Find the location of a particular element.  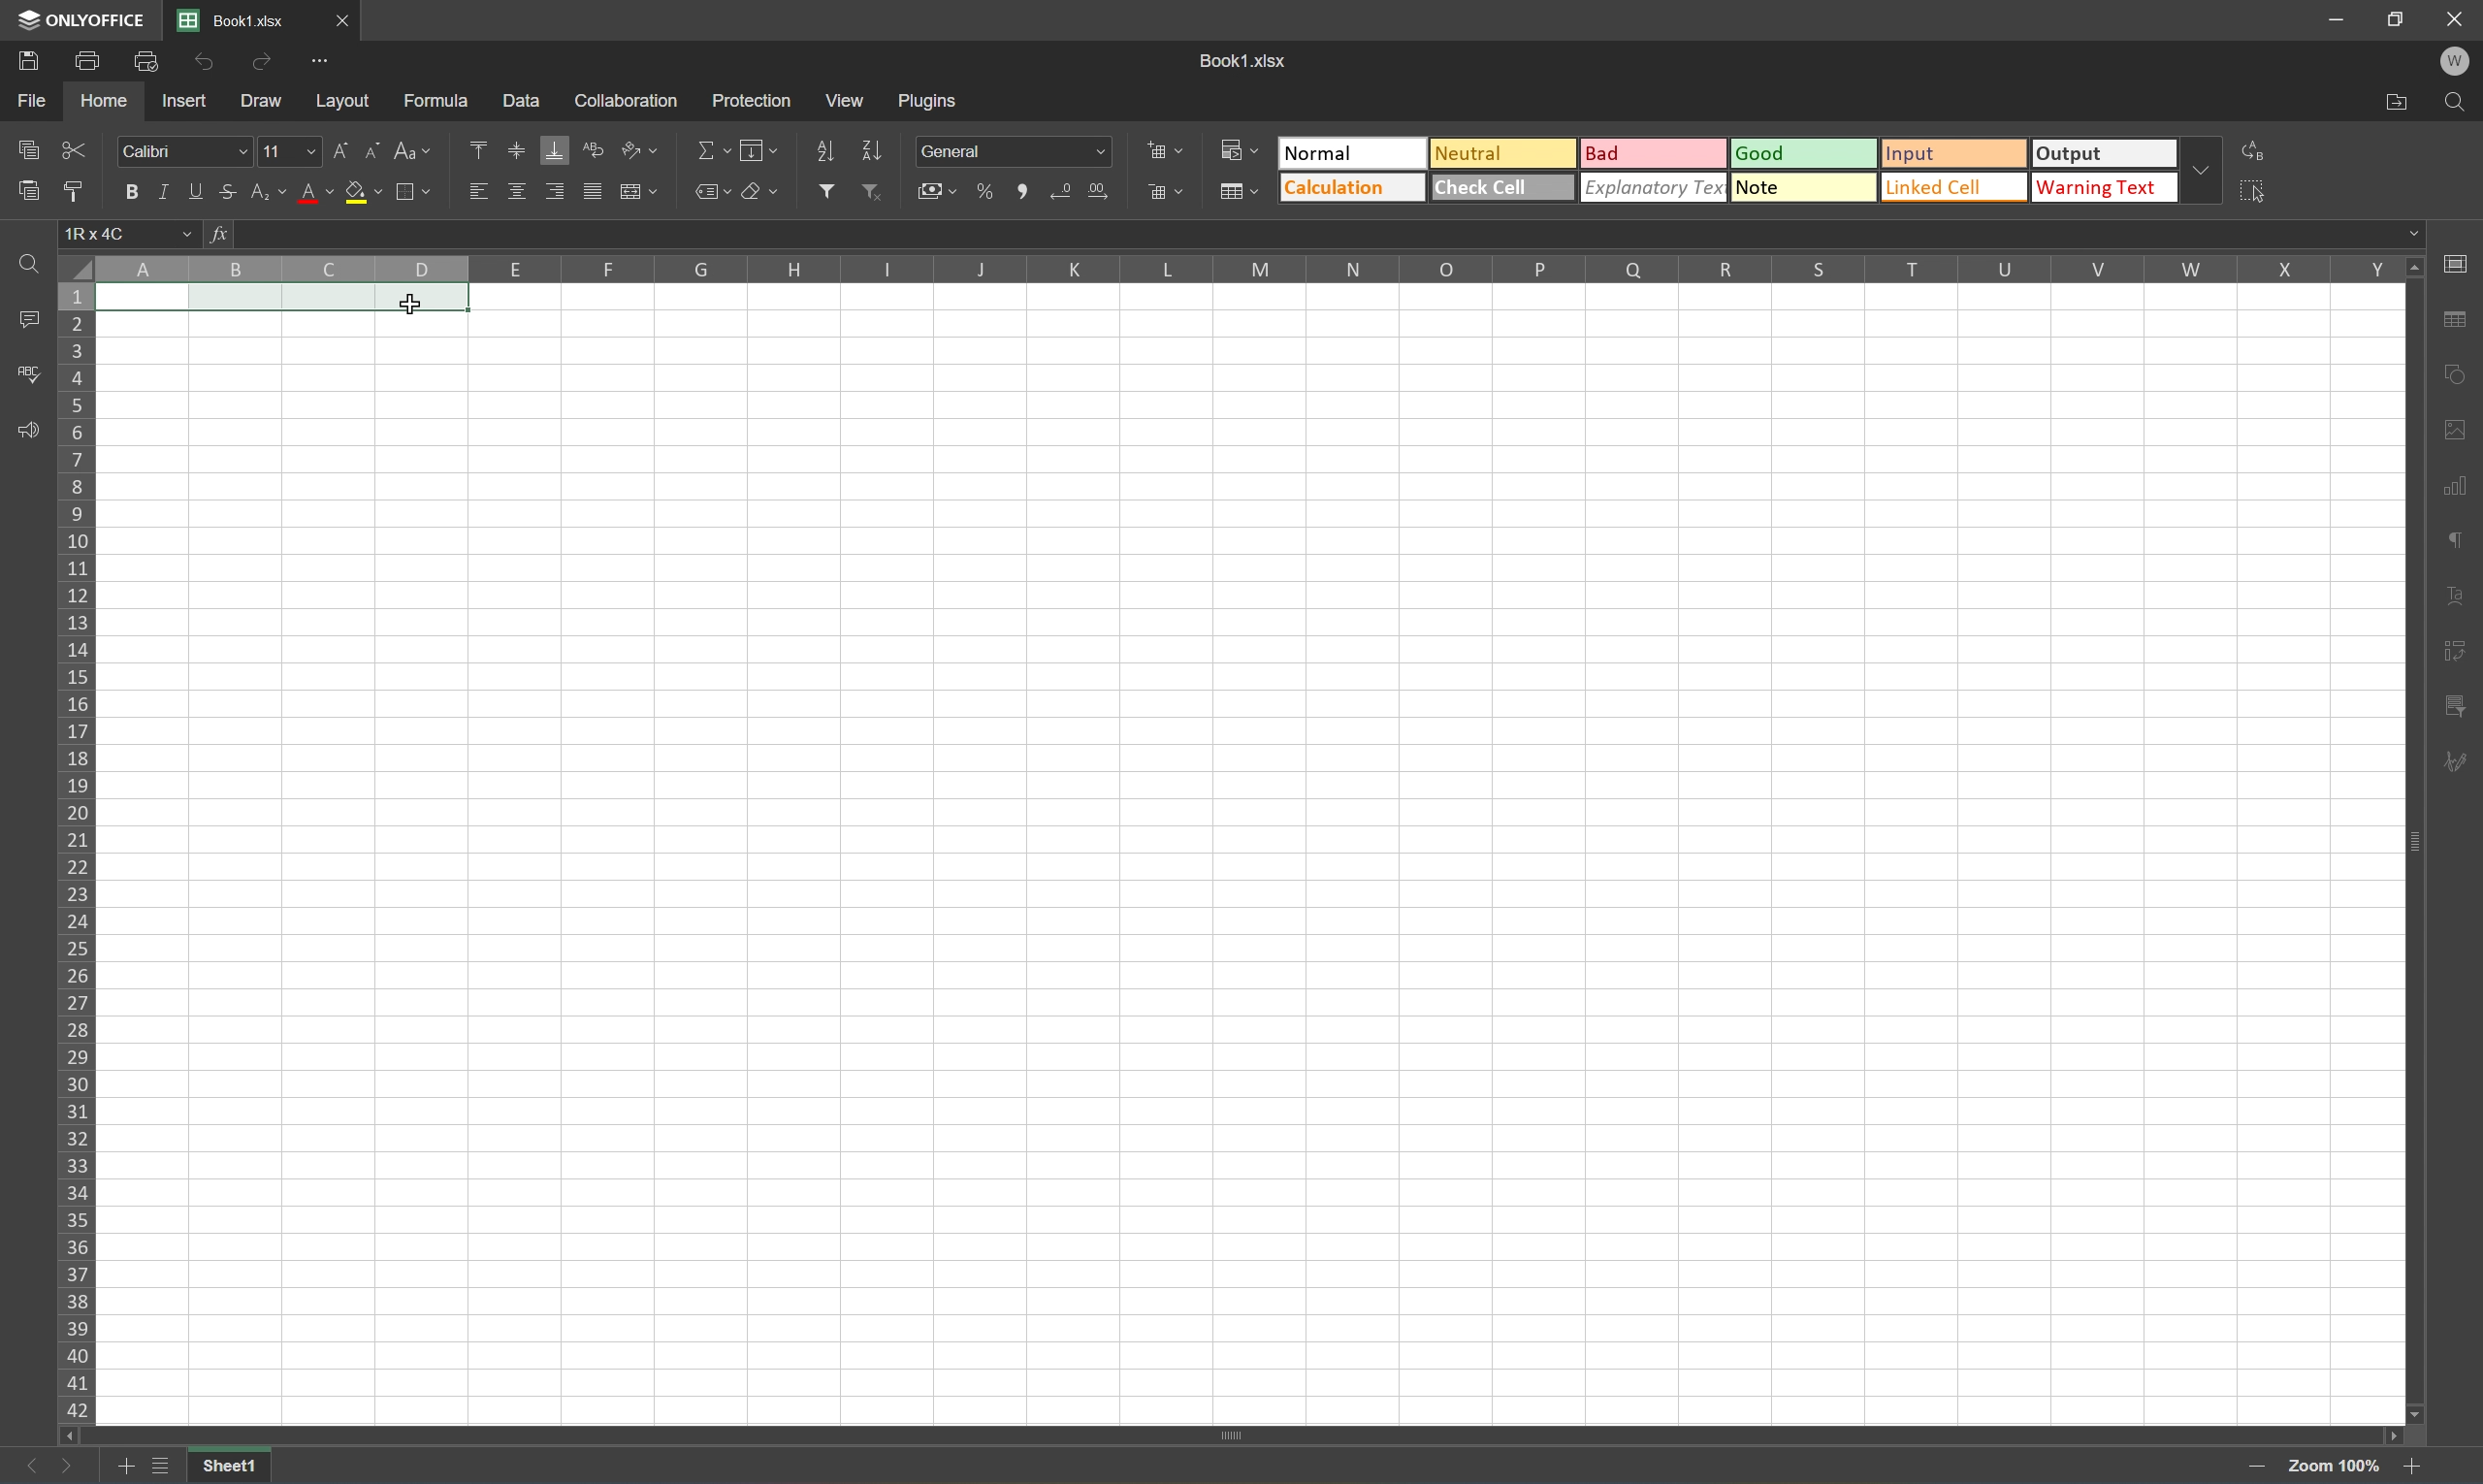

Clear is located at coordinates (764, 189).